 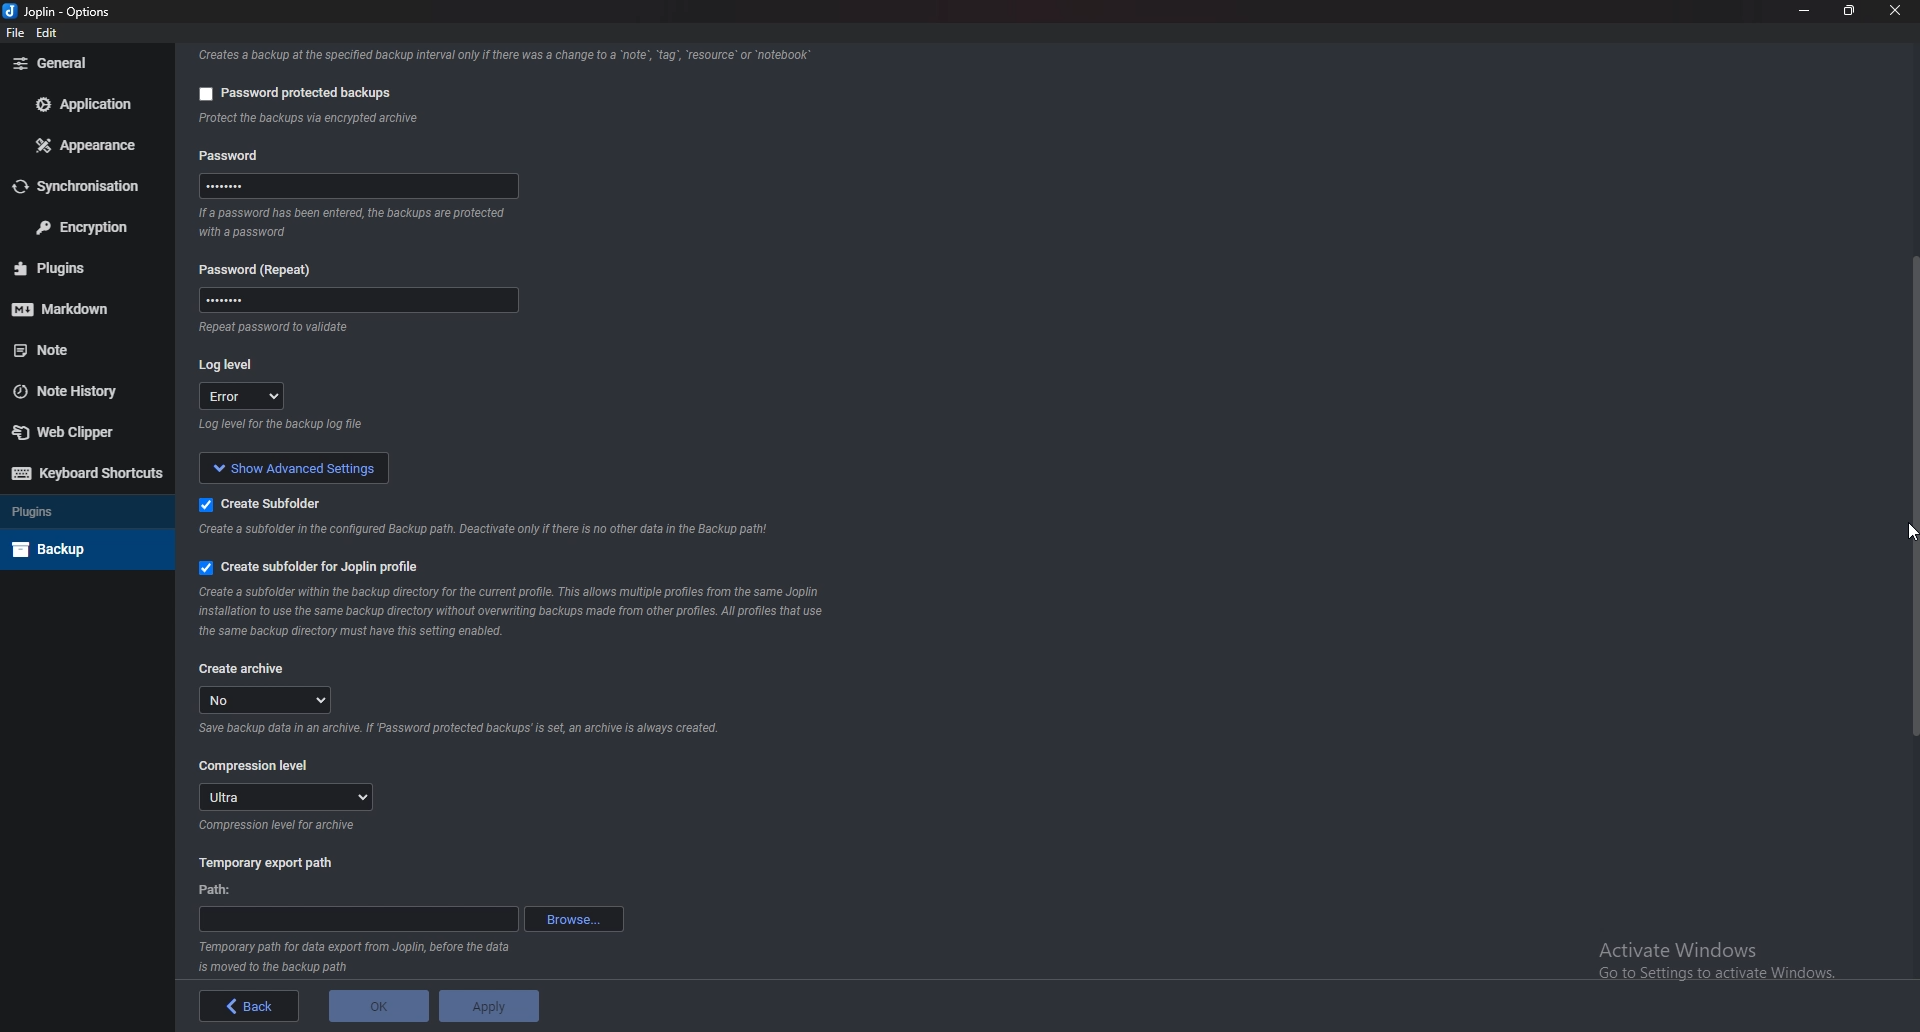 What do you see at coordinates (573, 919) in the screenshot?
I see `Browse` at bounding box center [573, 919].